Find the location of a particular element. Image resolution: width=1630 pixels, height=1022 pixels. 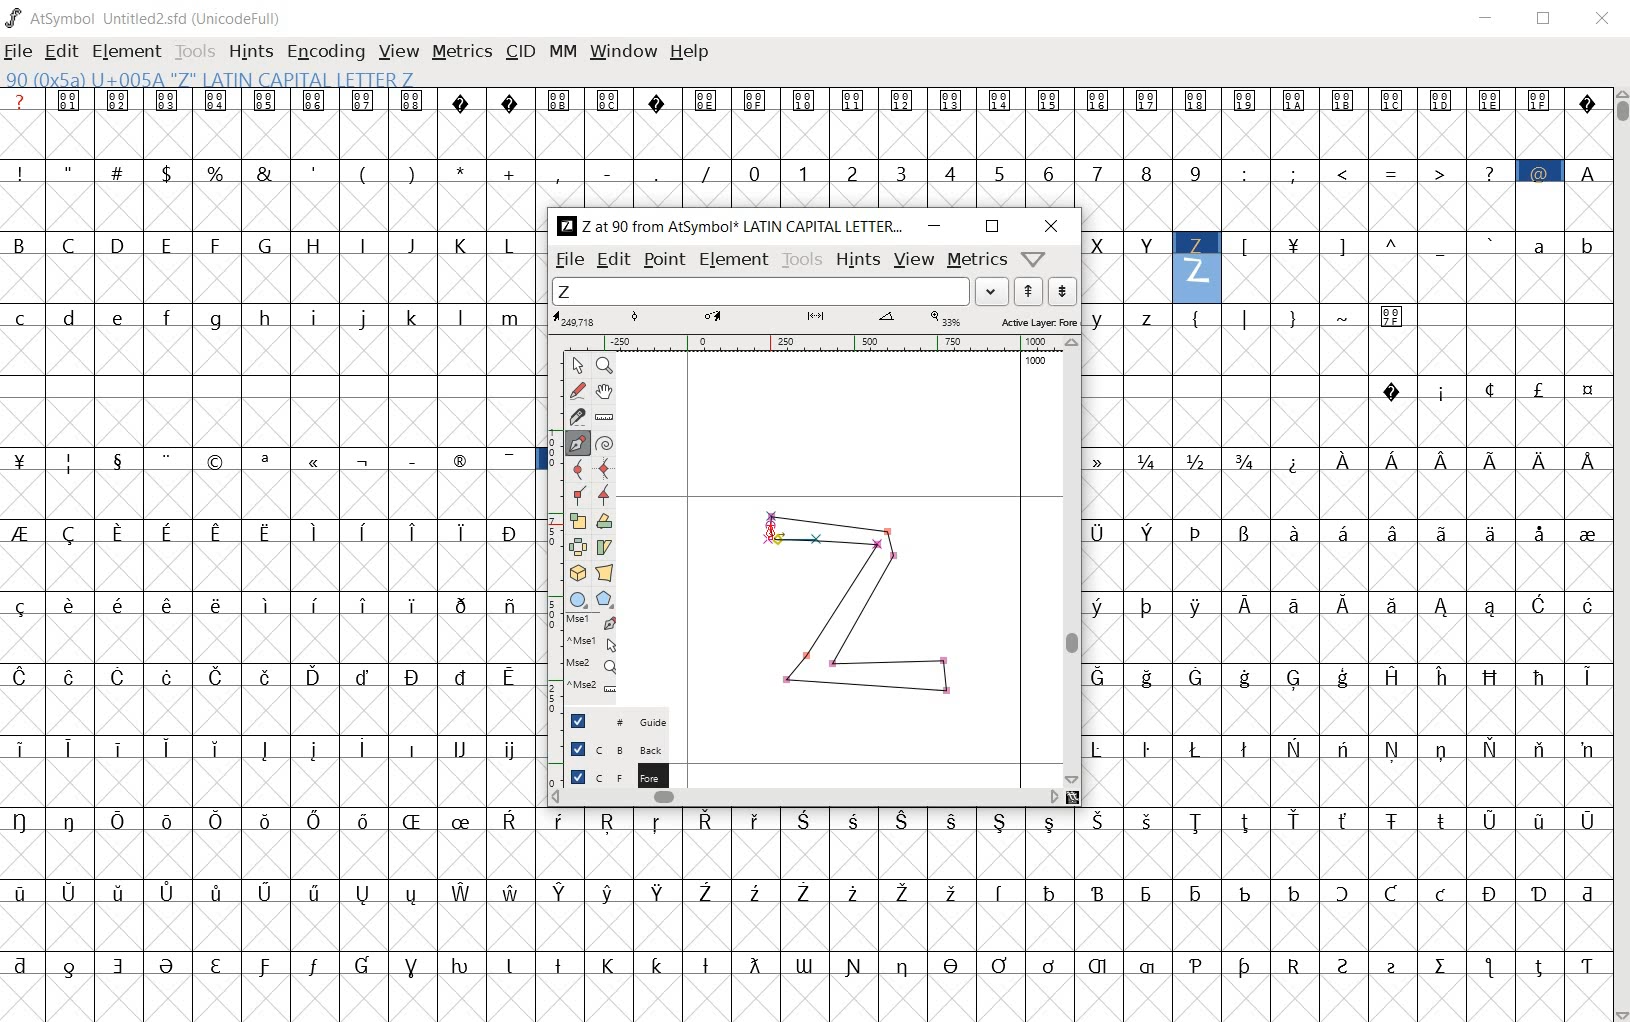

encoding is located at coordinates (324, 52).